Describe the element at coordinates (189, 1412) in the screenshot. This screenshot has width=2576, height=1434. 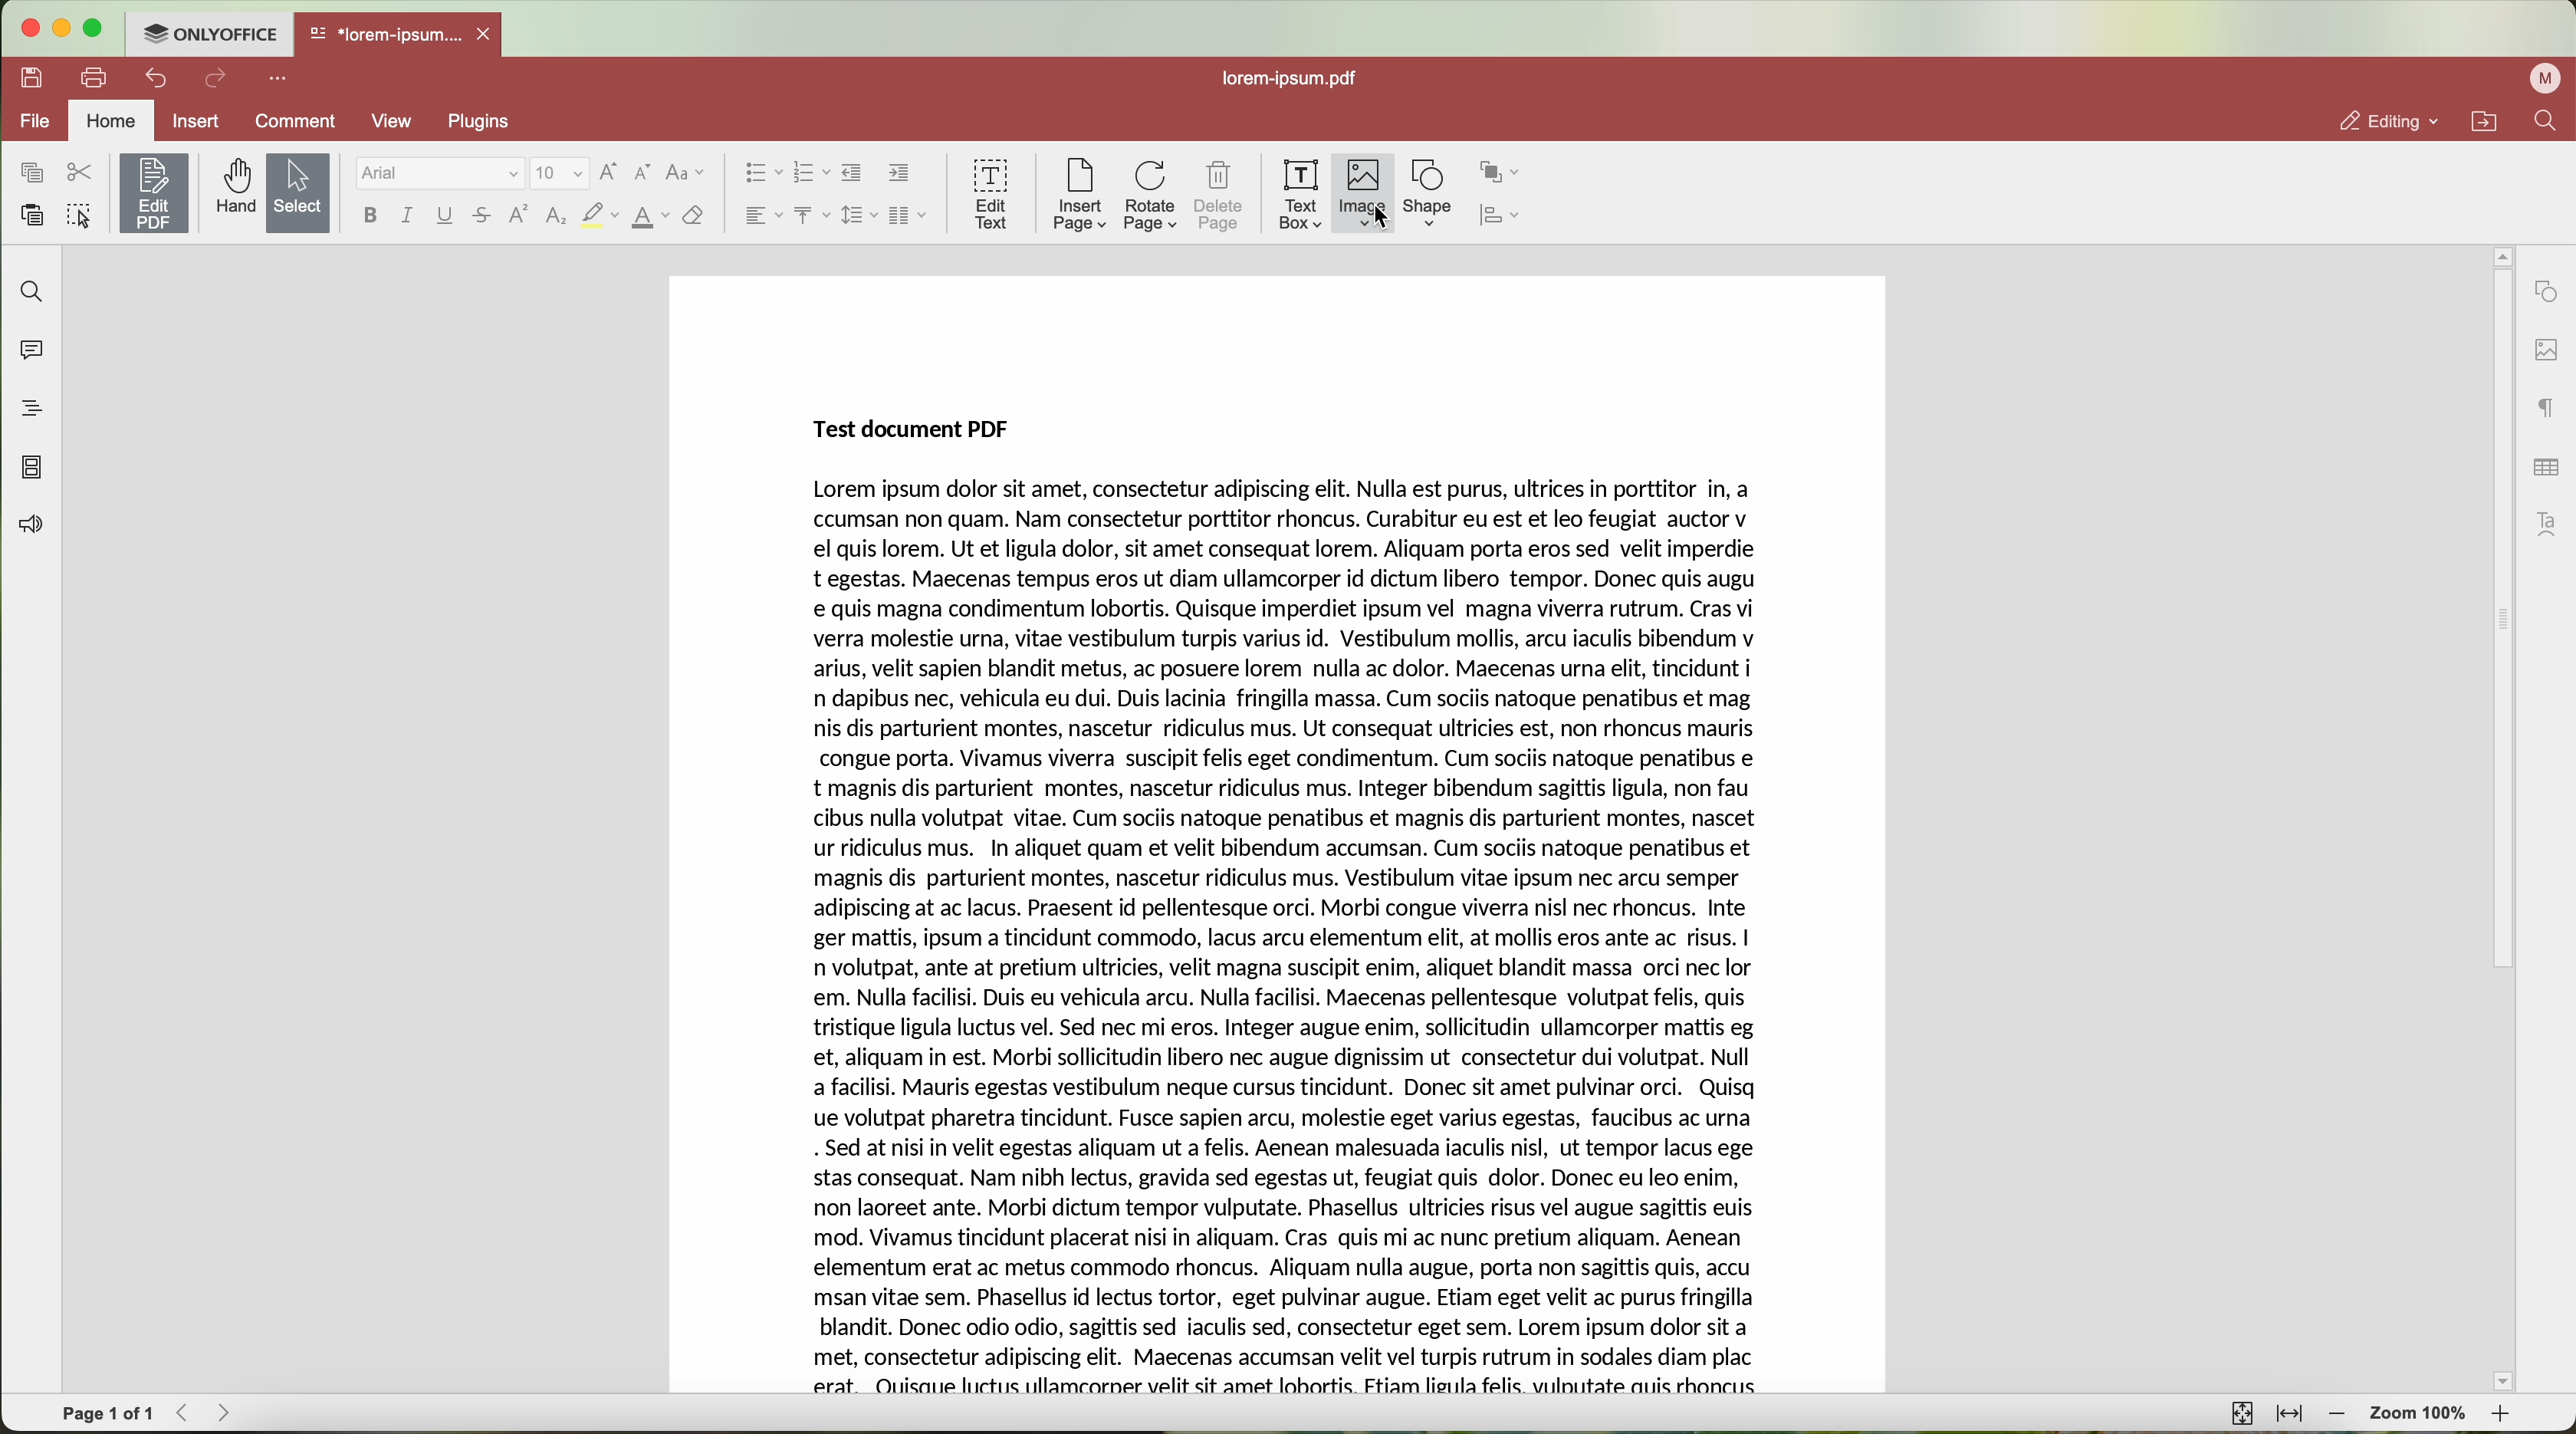
I see `Backward` at that location.